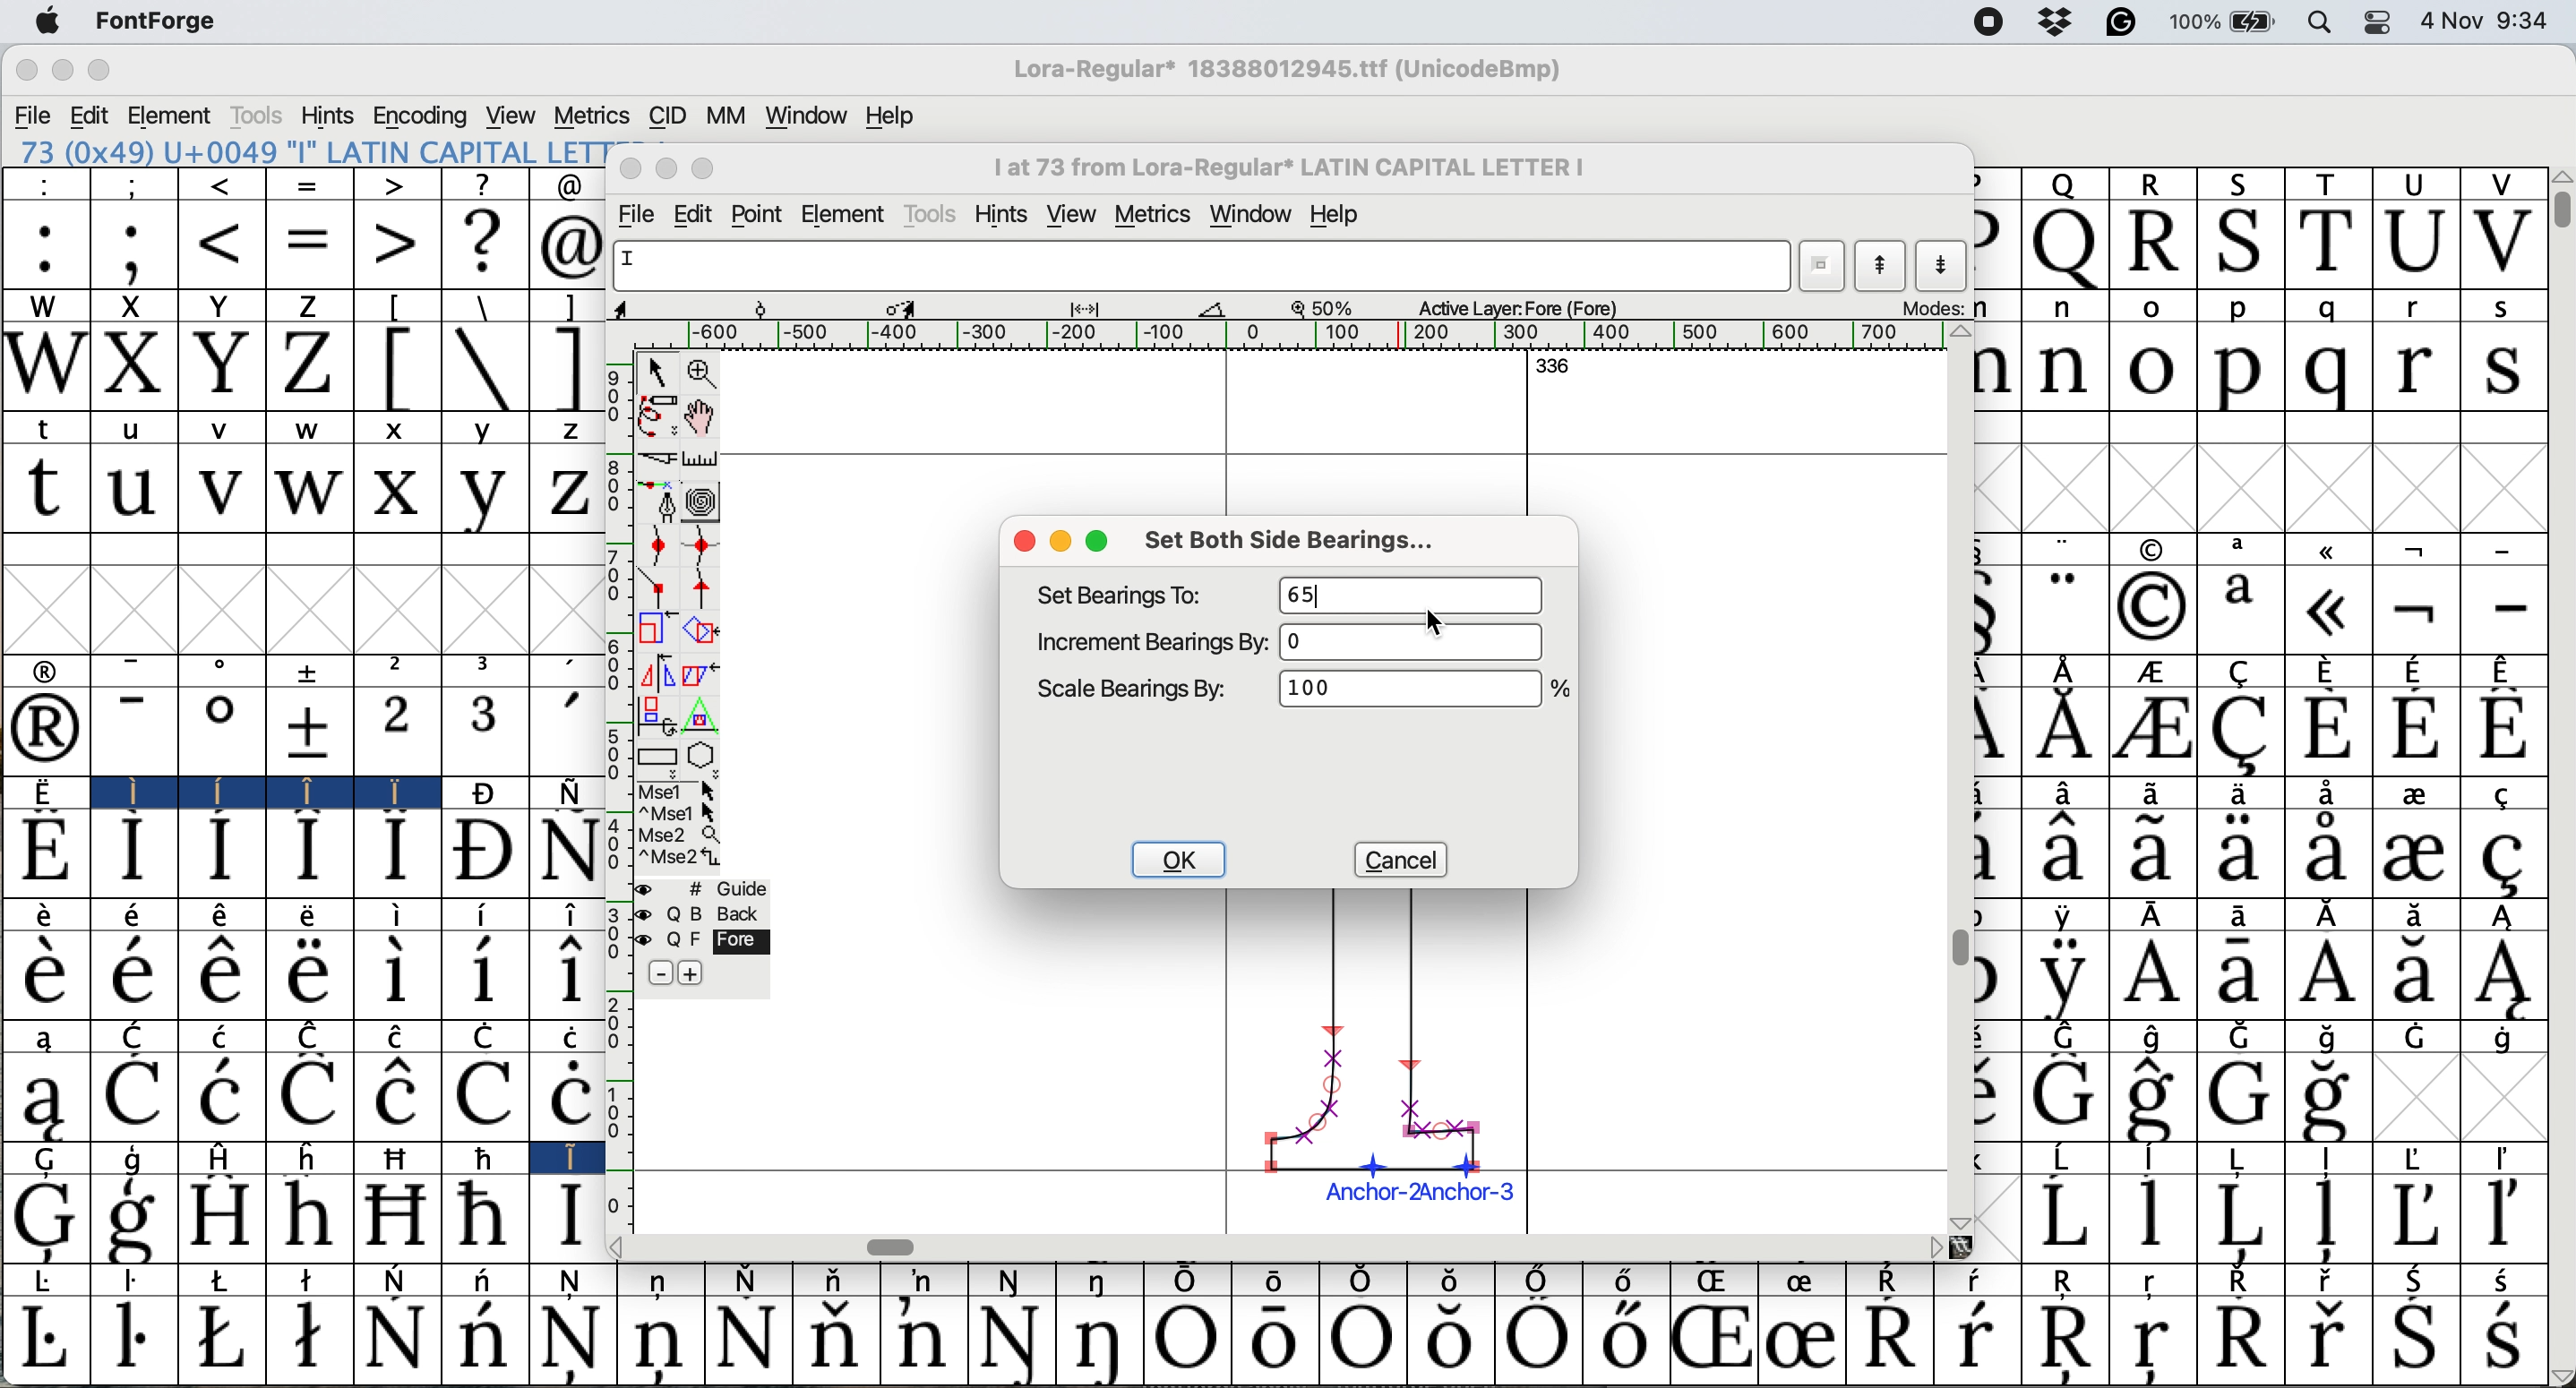 This screenshot has width=2576, height=1388. I want to click on Symbol, so click(390, 794).